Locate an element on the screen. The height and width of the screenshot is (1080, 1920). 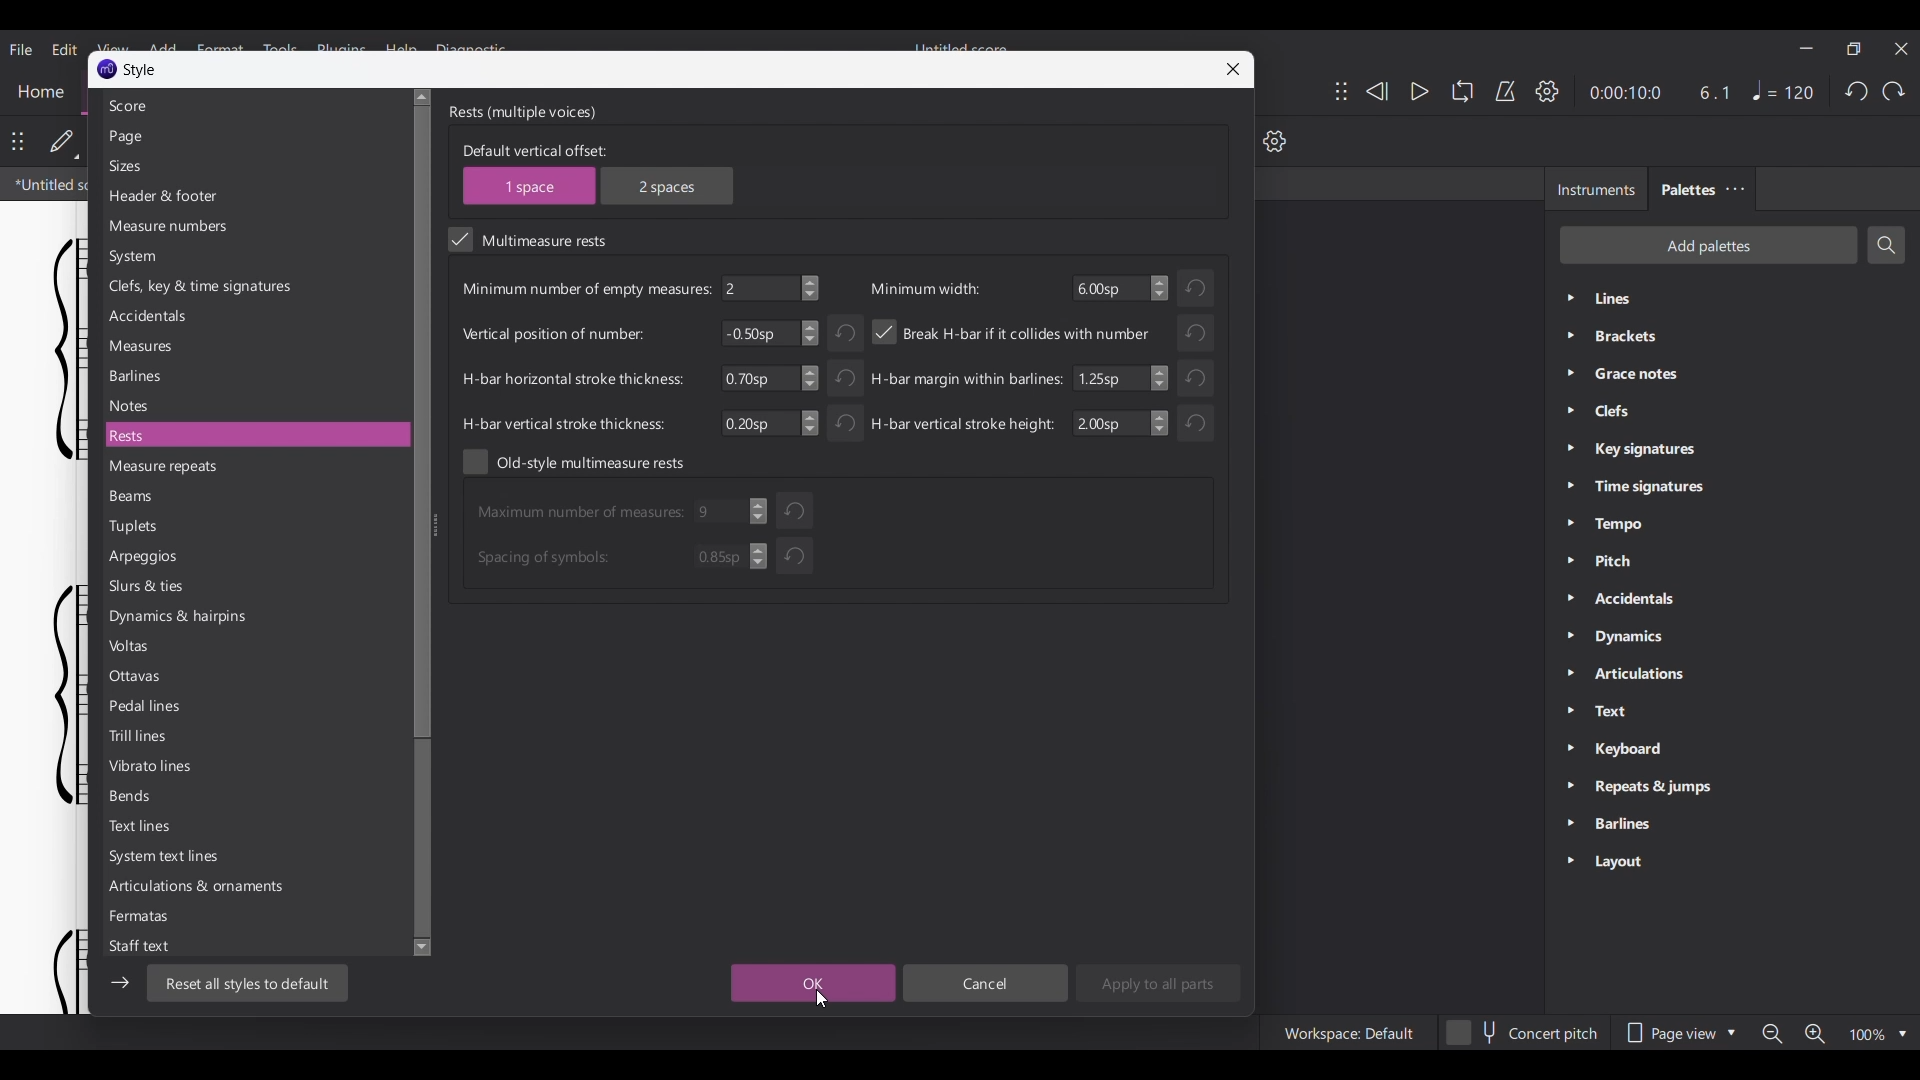
Settings under Multimeasure rests highlighted for changes is located at coordinates (837, 350).